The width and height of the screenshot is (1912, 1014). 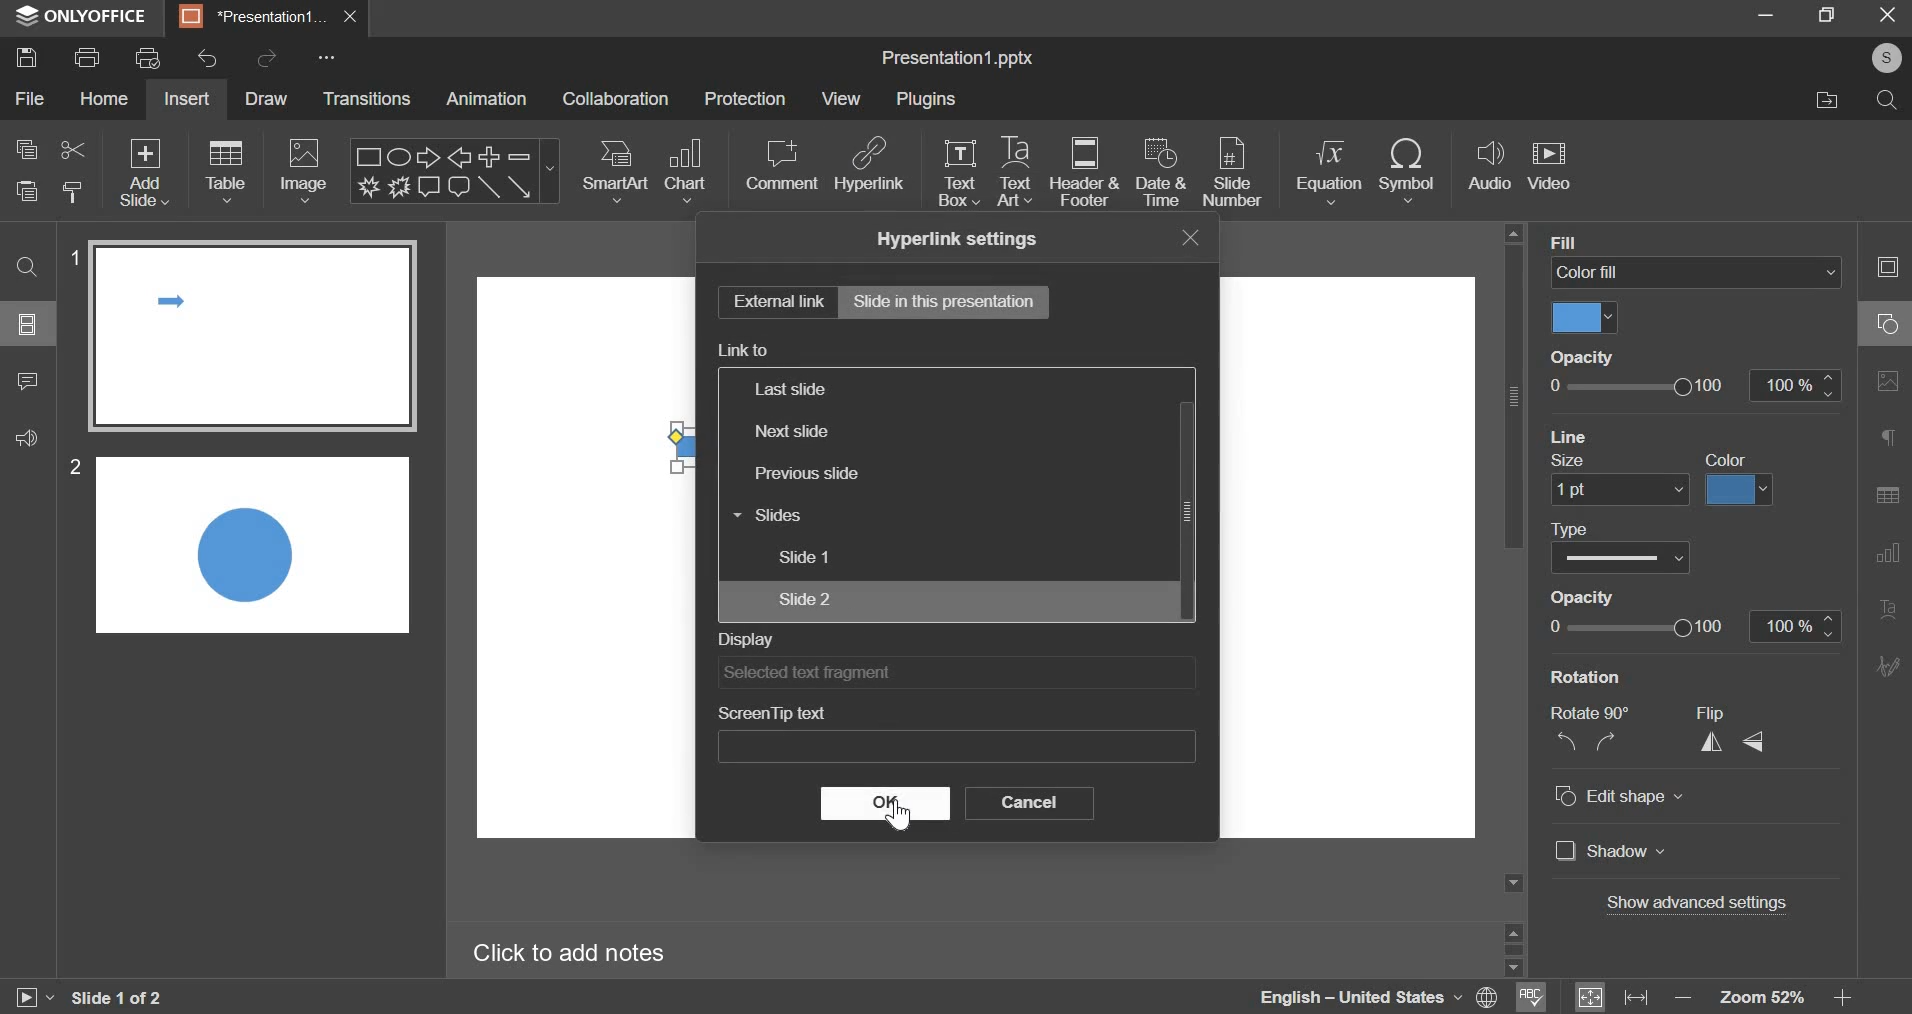 I want to click on print, so click(x=89, y=57).